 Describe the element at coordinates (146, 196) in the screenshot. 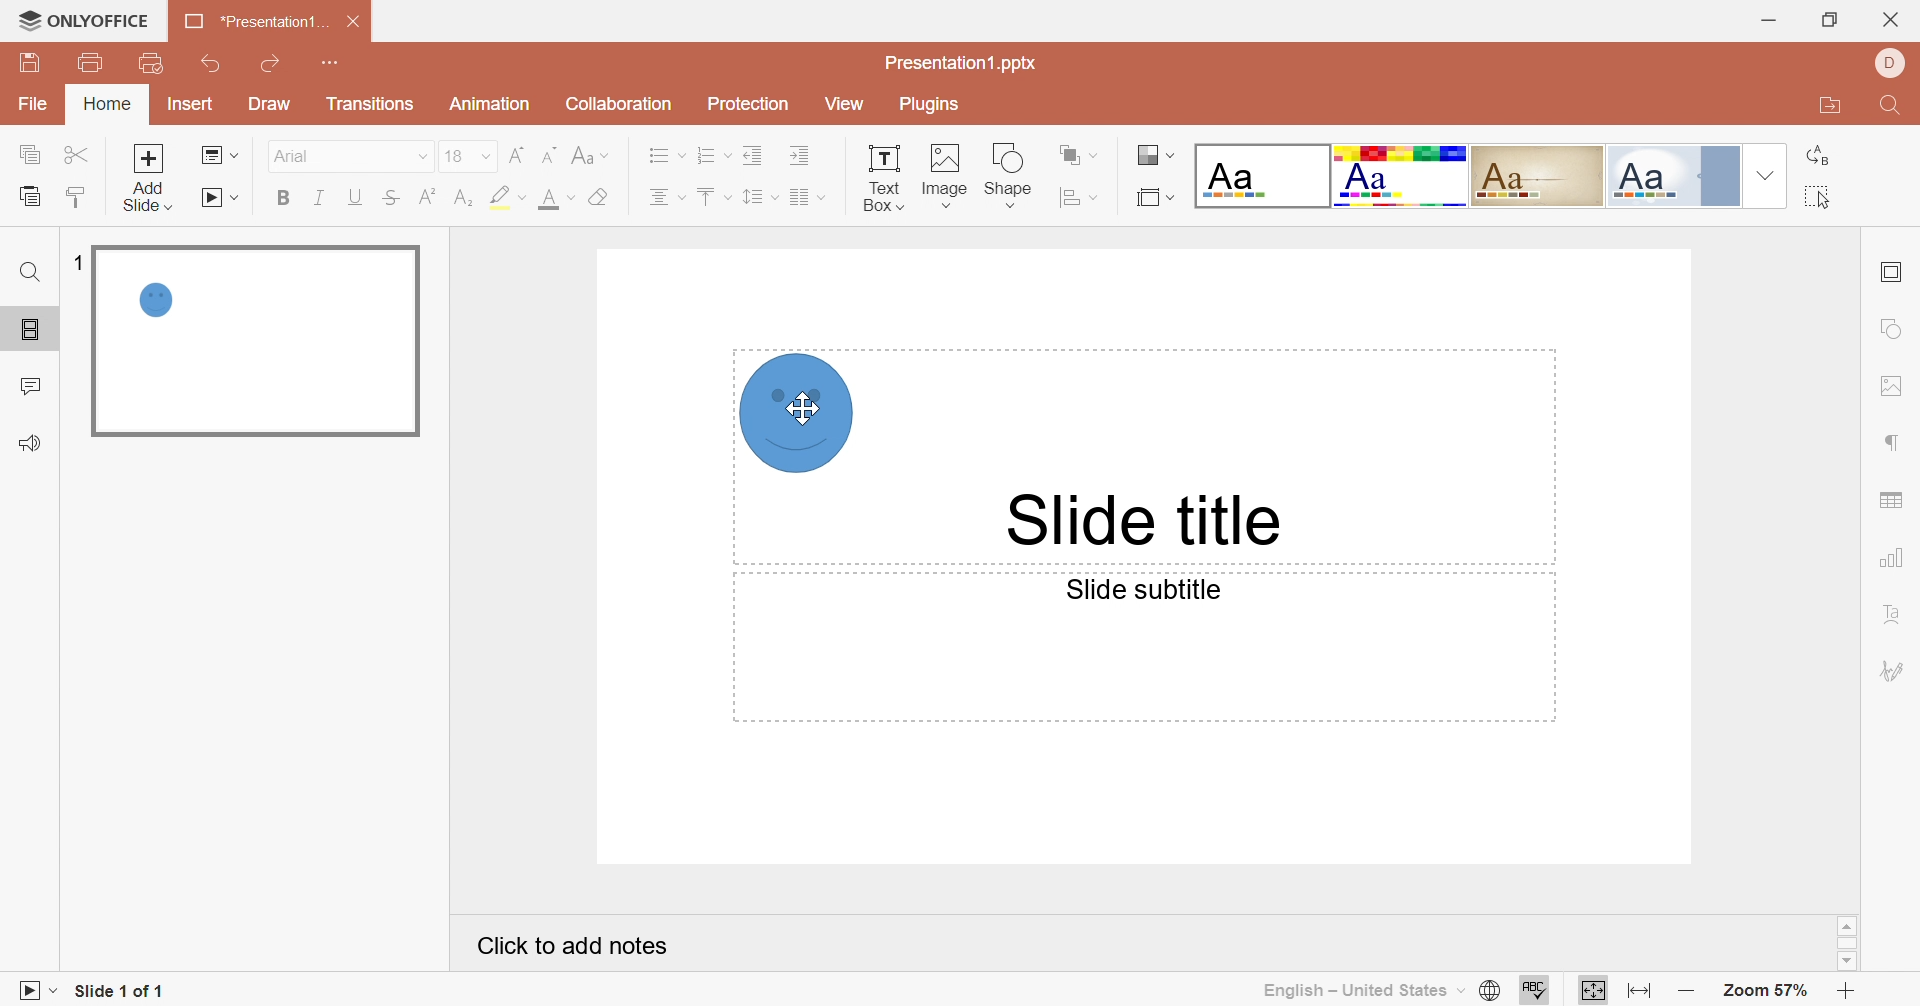

I see `add slide with theme` at that location.